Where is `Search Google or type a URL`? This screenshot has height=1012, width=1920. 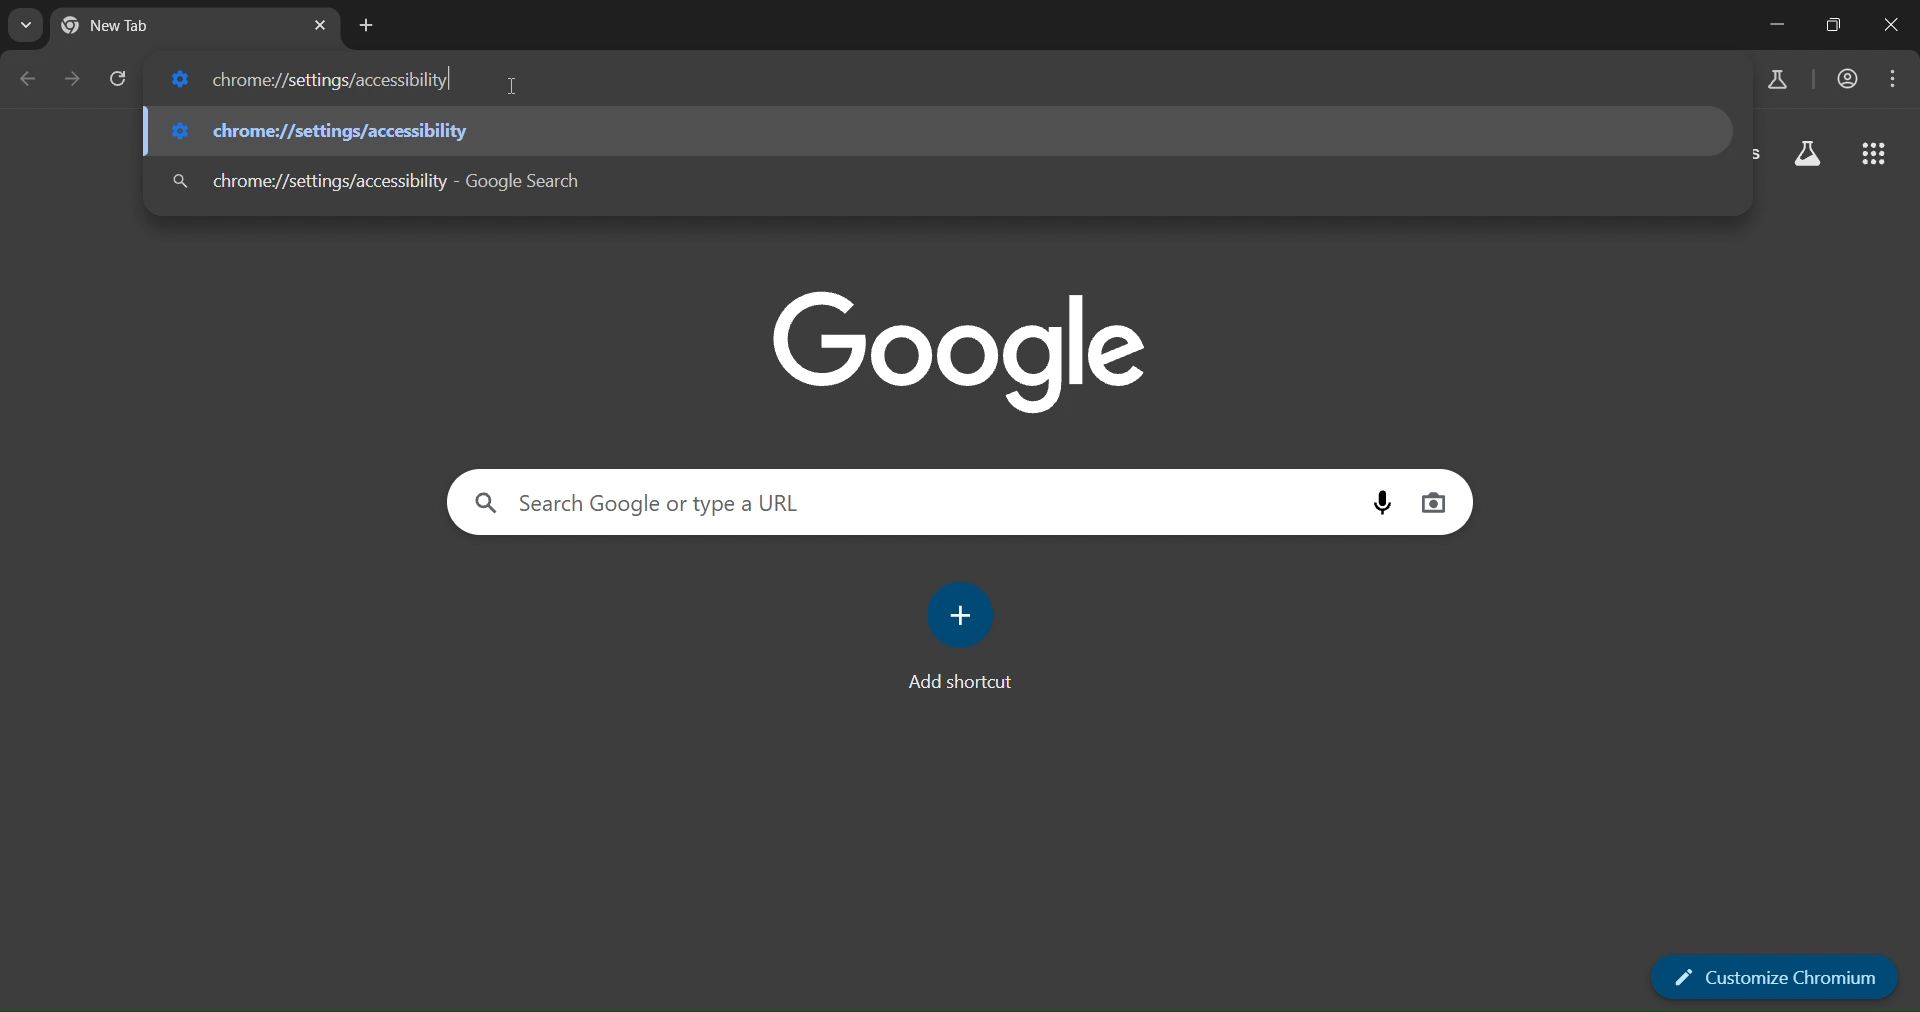
Search Google or type a URL is located at coordinates (650, 505).